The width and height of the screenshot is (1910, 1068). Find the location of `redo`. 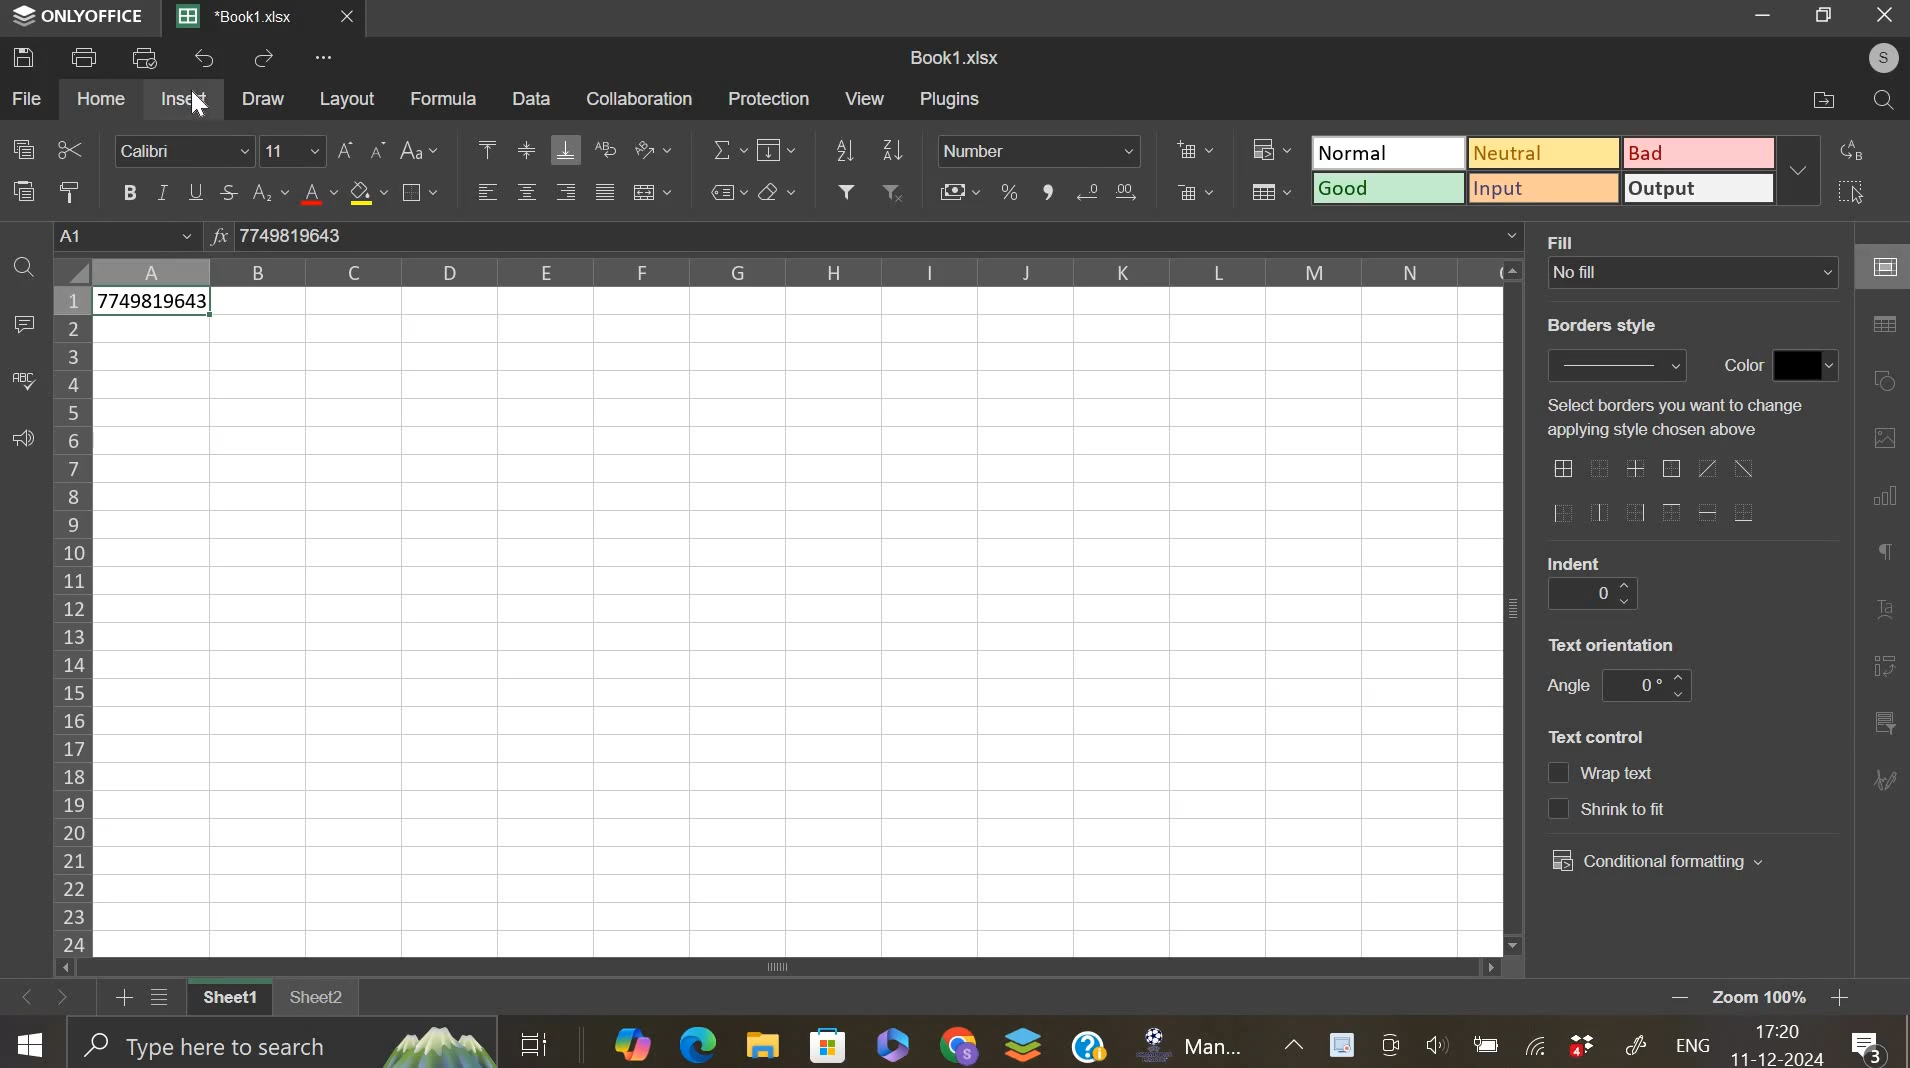

redo is located at coordinates (264, 60).